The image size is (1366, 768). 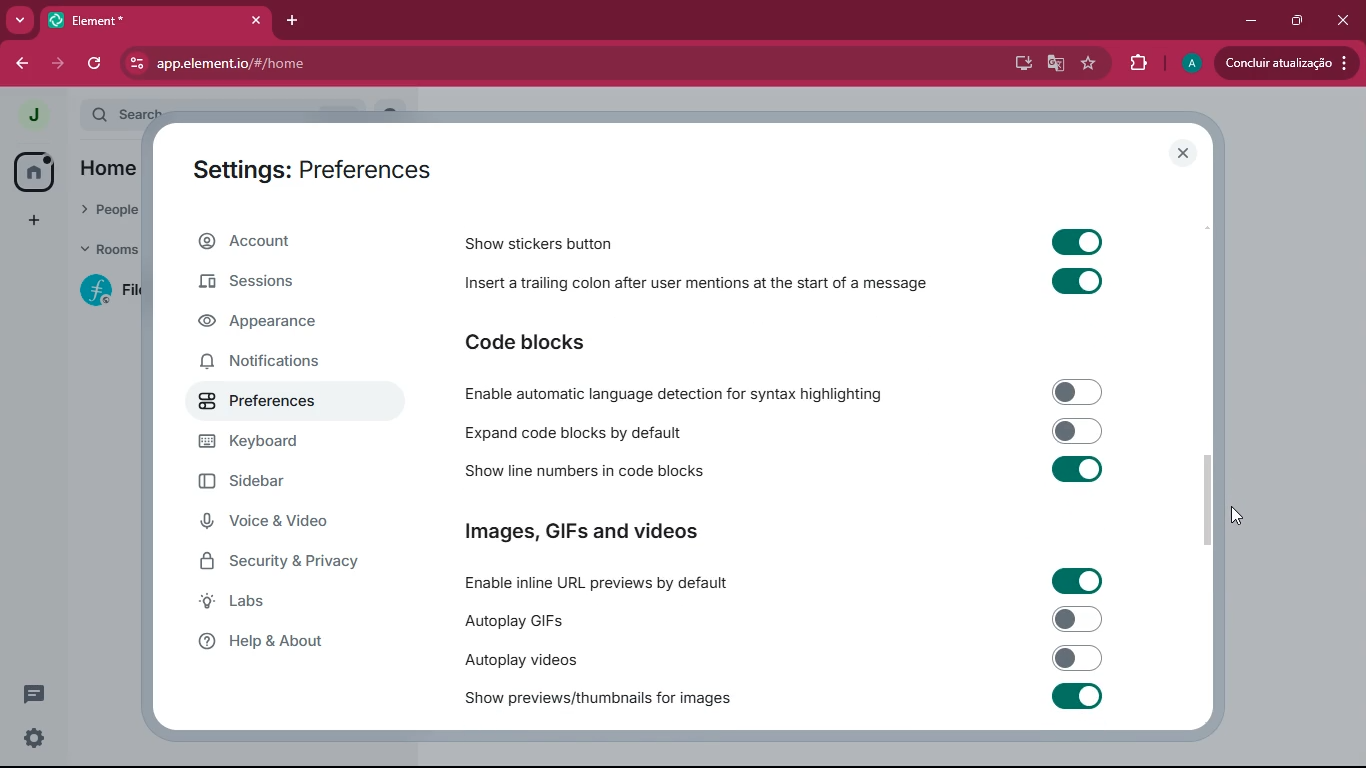 I want to click on cursor, so click(x=1237, y=517).